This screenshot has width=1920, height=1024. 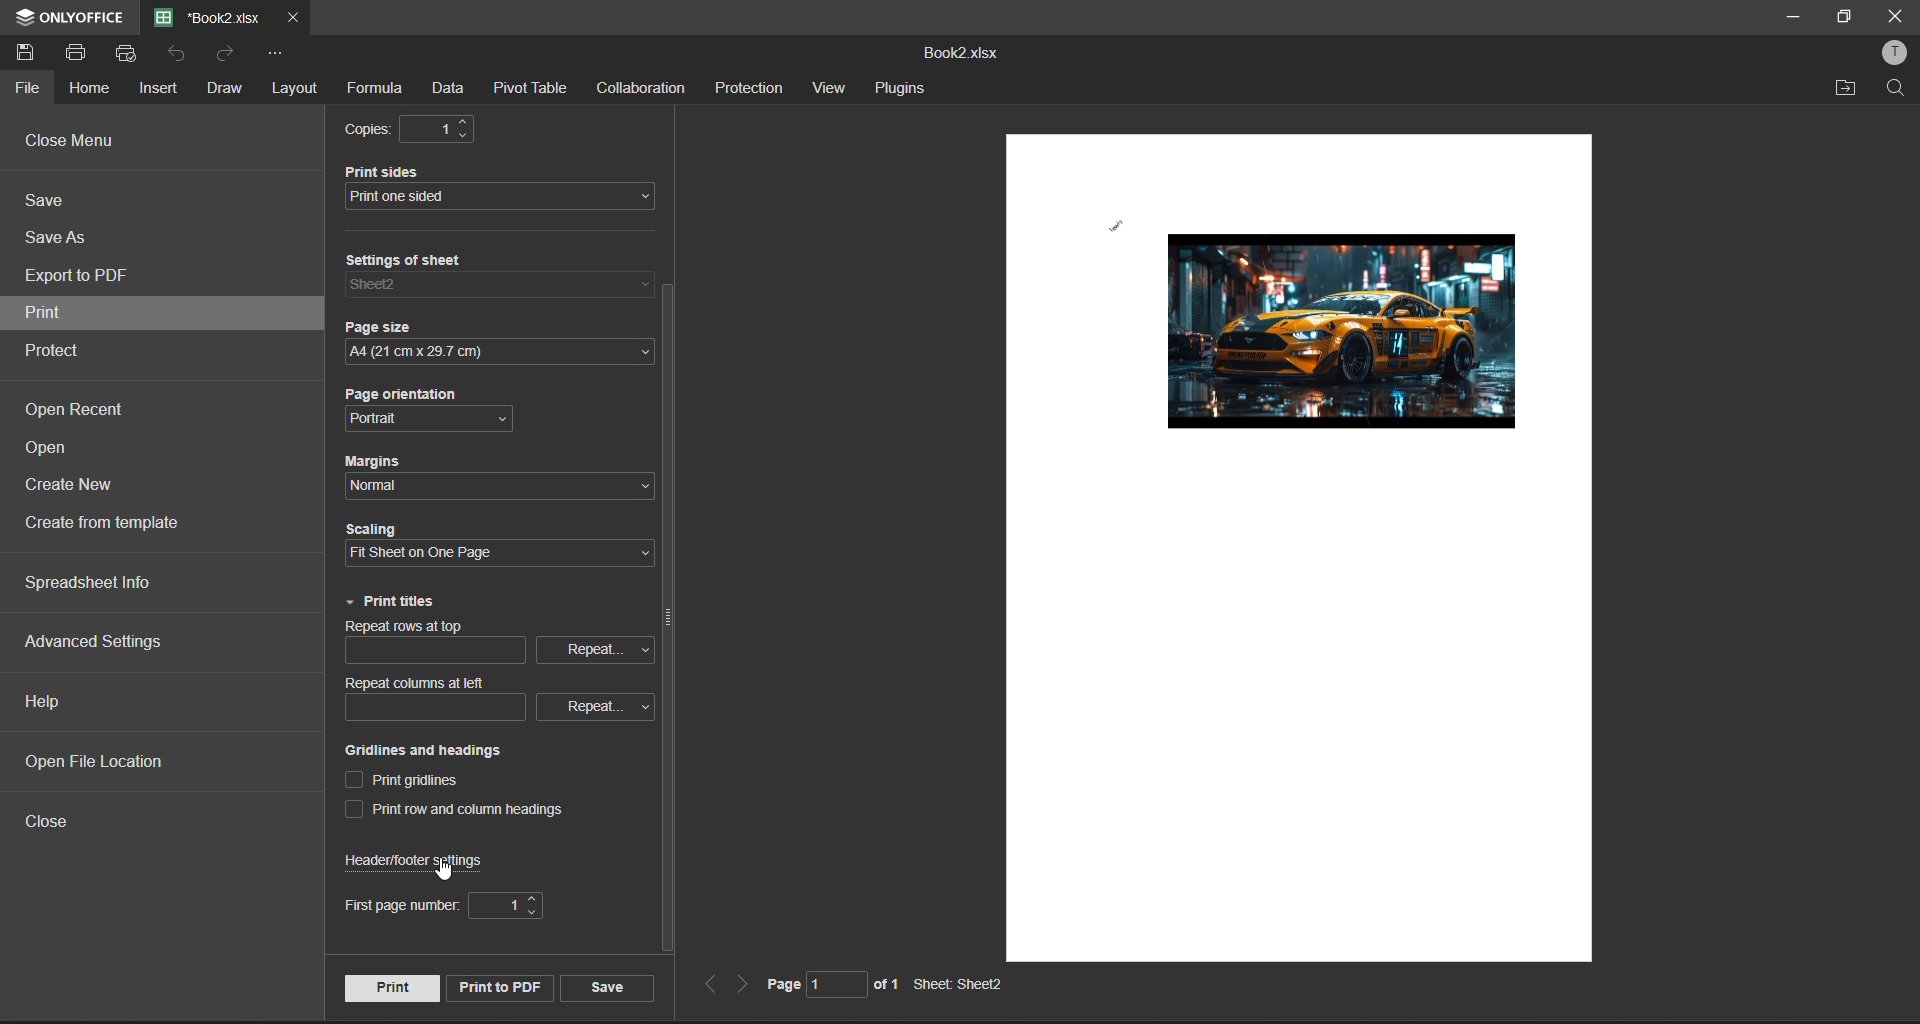 What do you see at coordinates (298, 89) in the screenshot?
I see `layout` at bounding box center [298, 89].